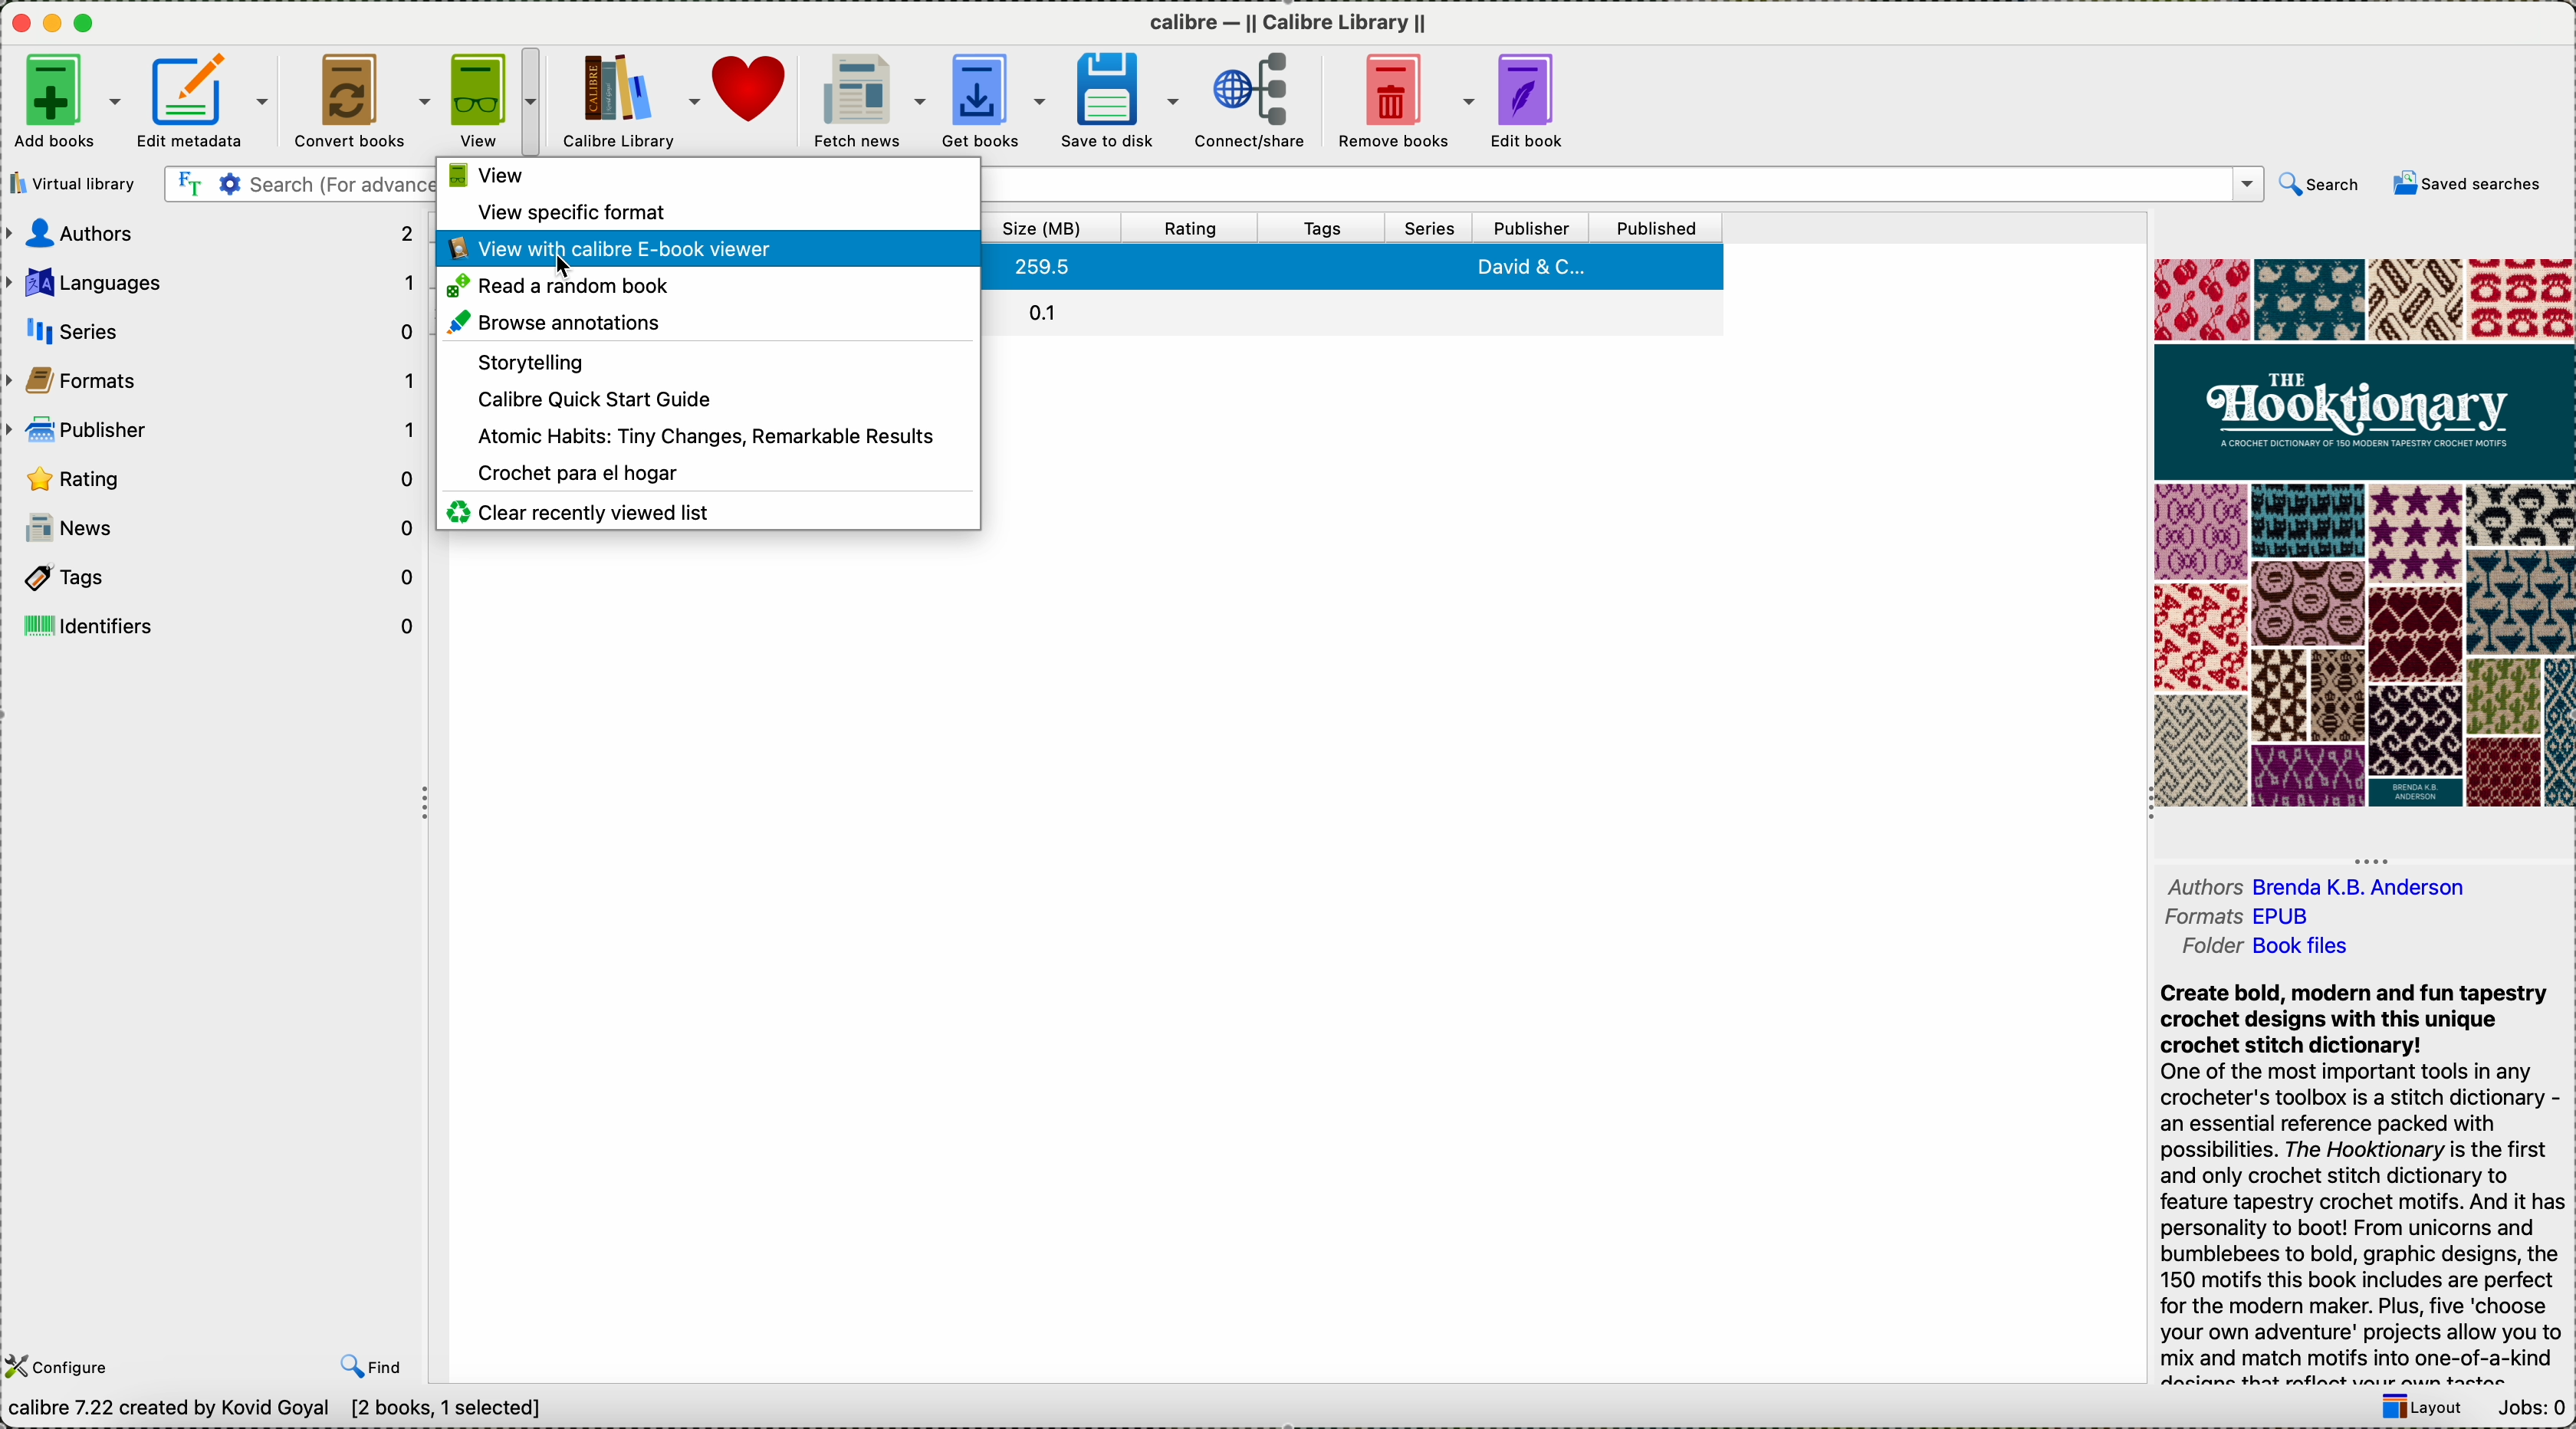  I want to click on view specific format, so click(567, 210).